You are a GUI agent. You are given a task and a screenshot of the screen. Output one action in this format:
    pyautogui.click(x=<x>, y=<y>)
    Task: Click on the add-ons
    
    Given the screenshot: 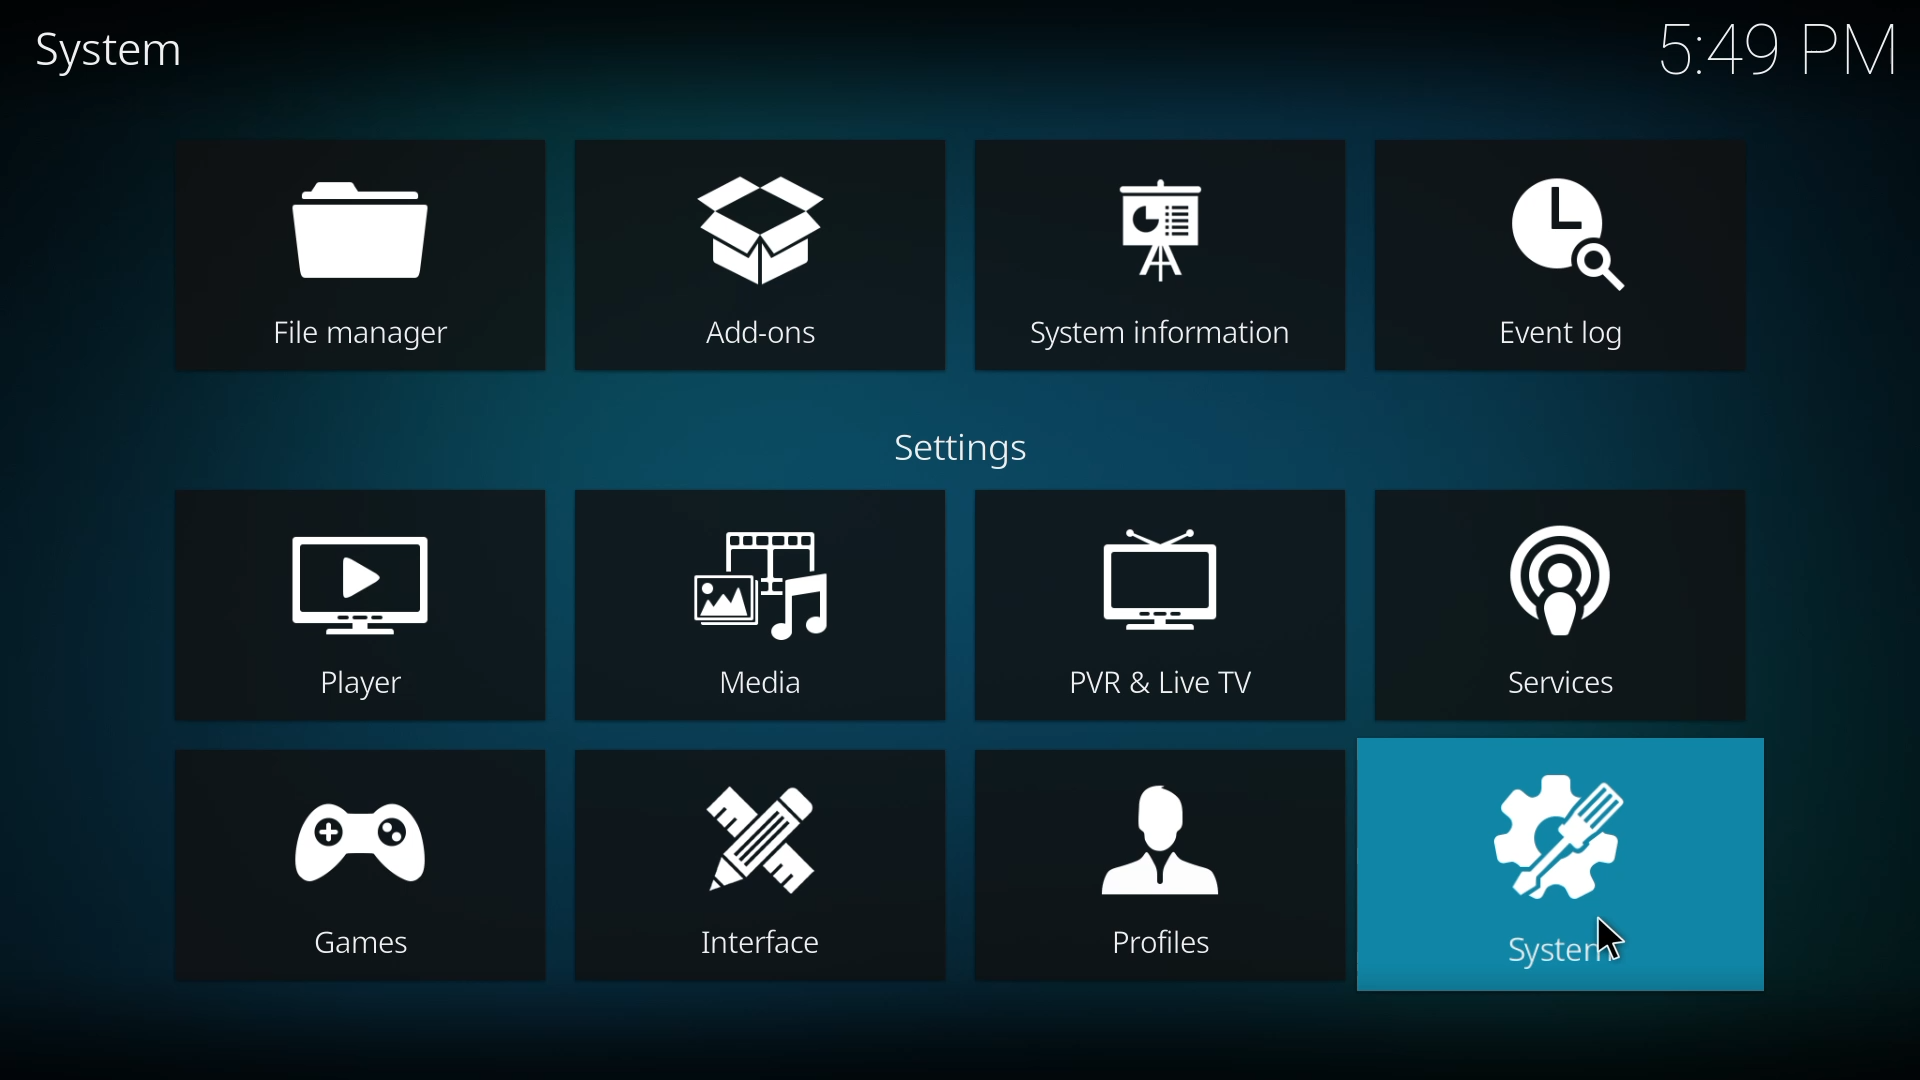 What is the action you would take?
    pyautogui.click(x=756, y=260)
    